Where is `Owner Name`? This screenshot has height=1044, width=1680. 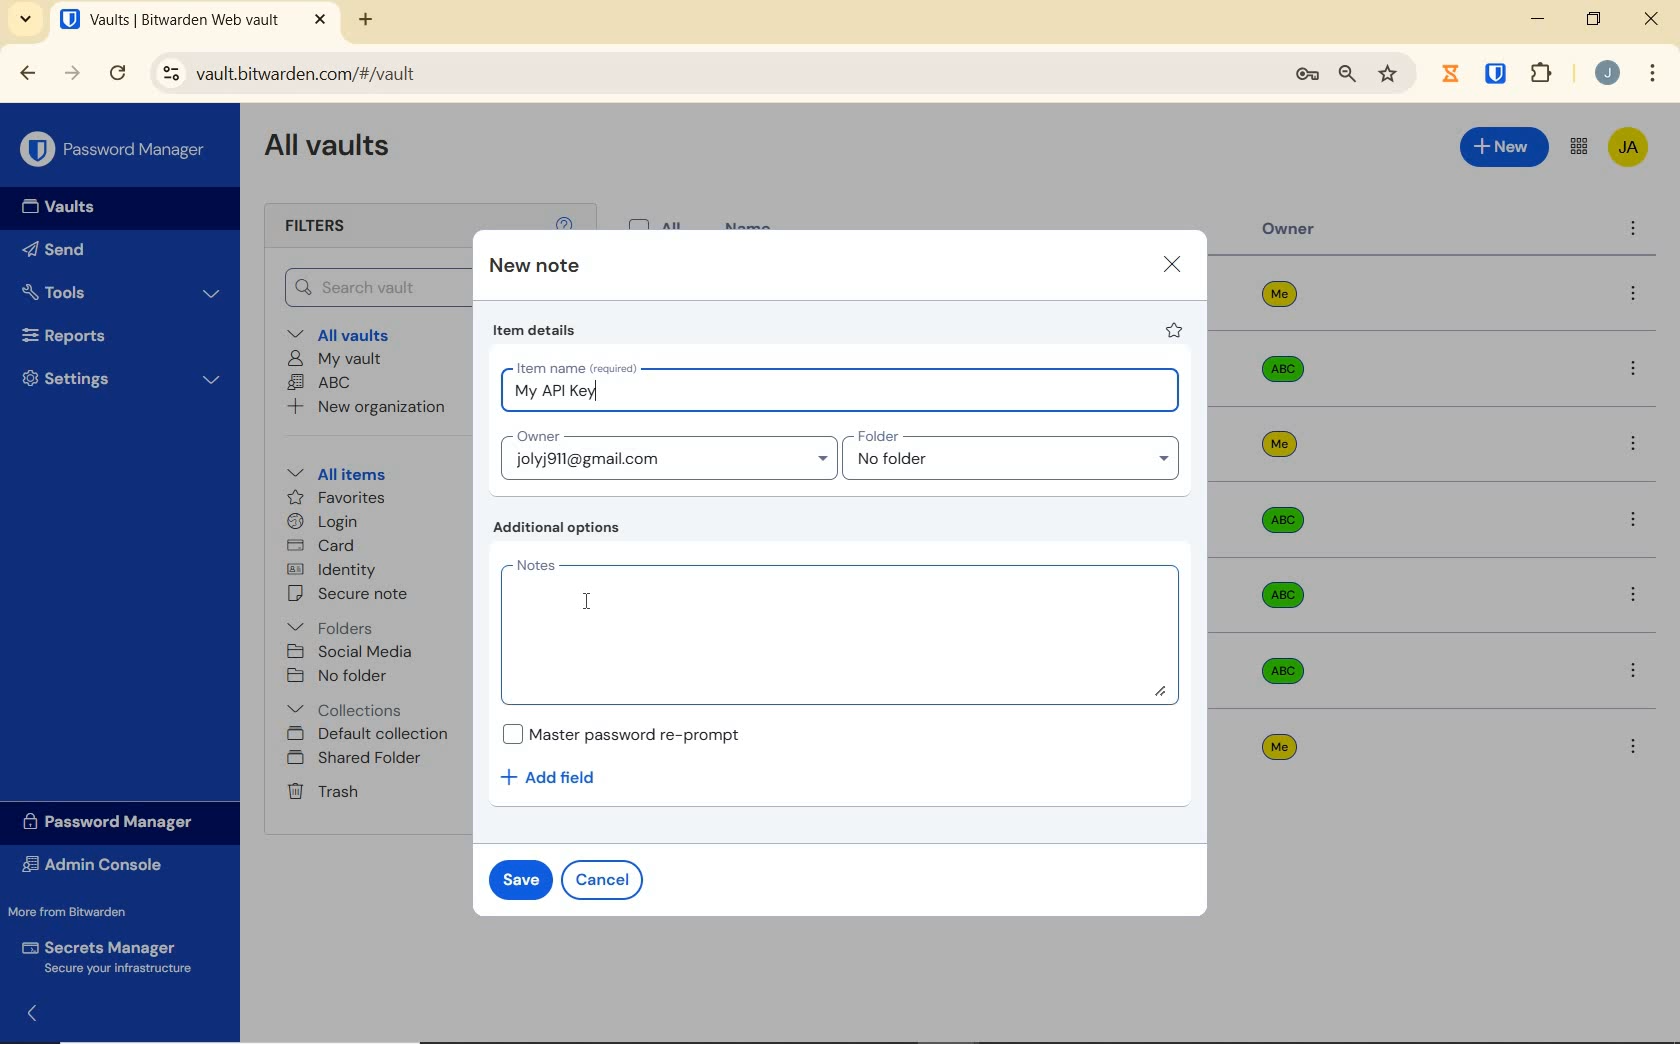 Owner Name is located at coordinates (1280, 521).